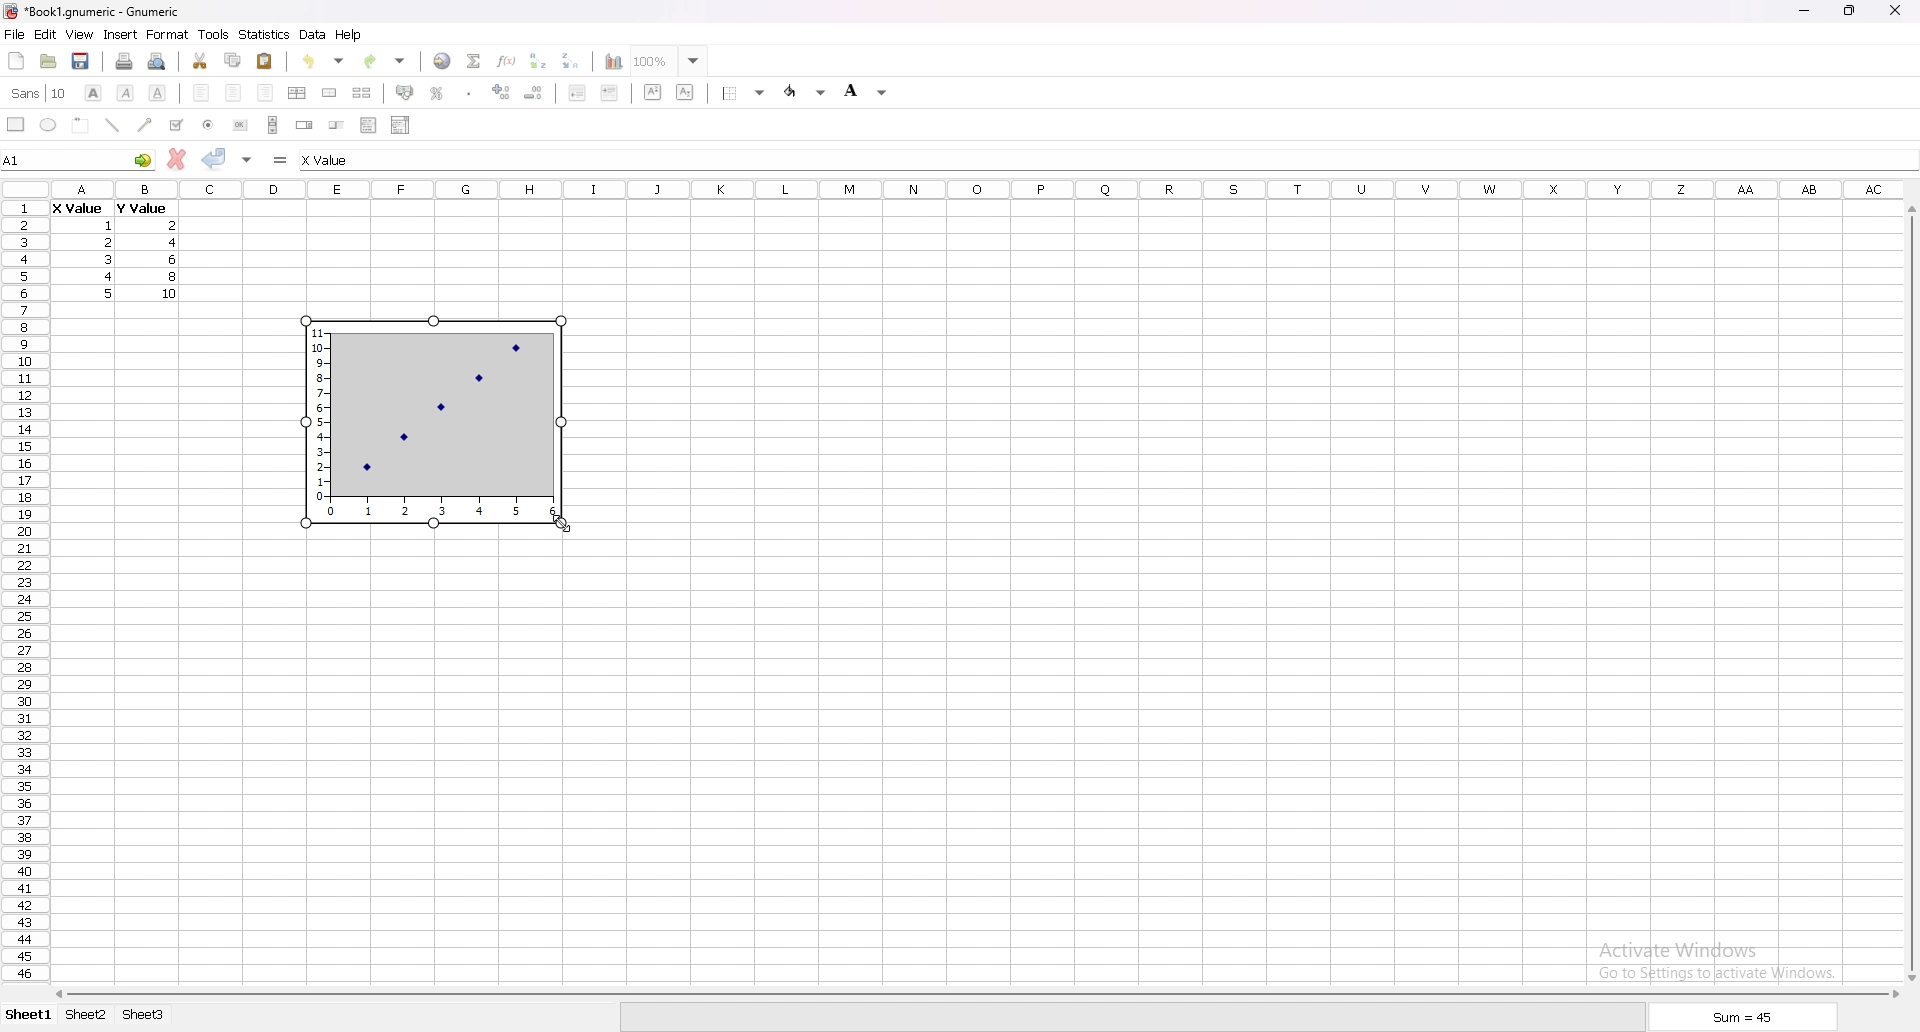  Describe the element at coordinates (654, 91) in the screenshot. I see `superscript` at that location.